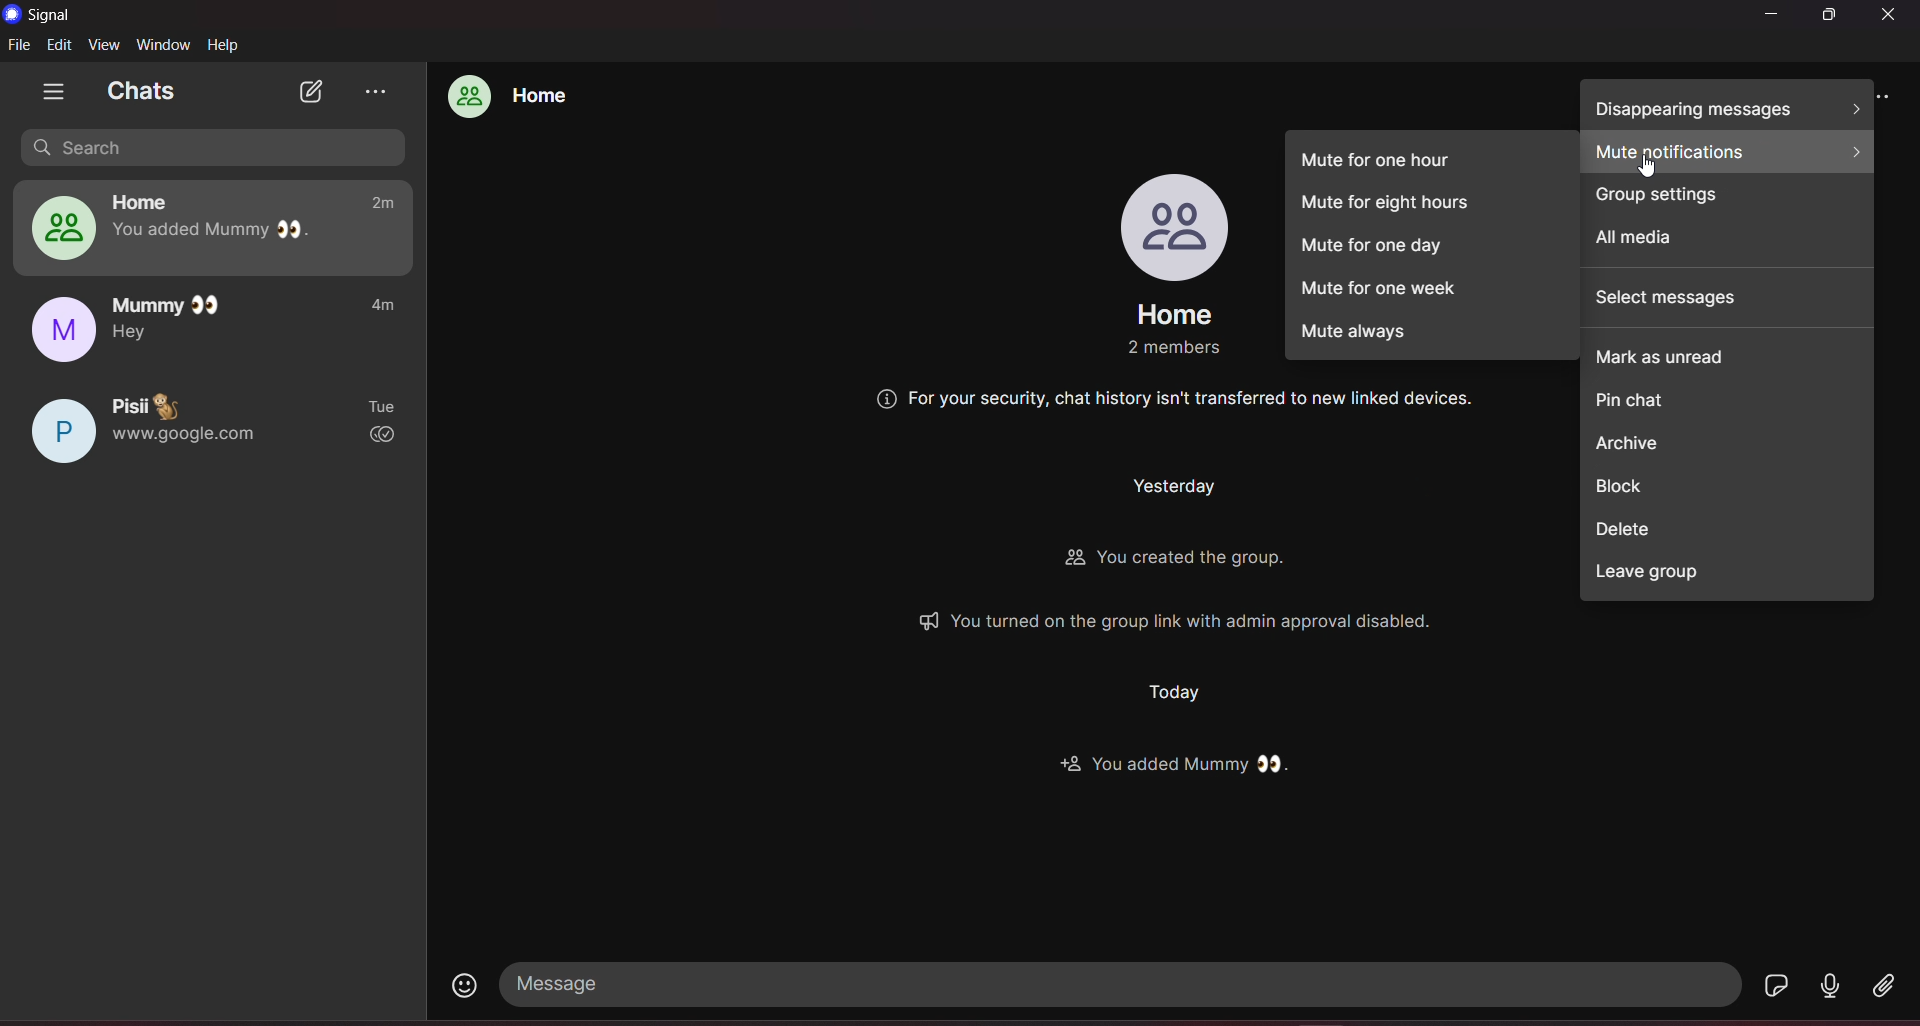 The height and width of the screenshot is (1026, 1920). Describe the element at coordinates (1727, 202) in the screenshot. I see `group settings` at that location.